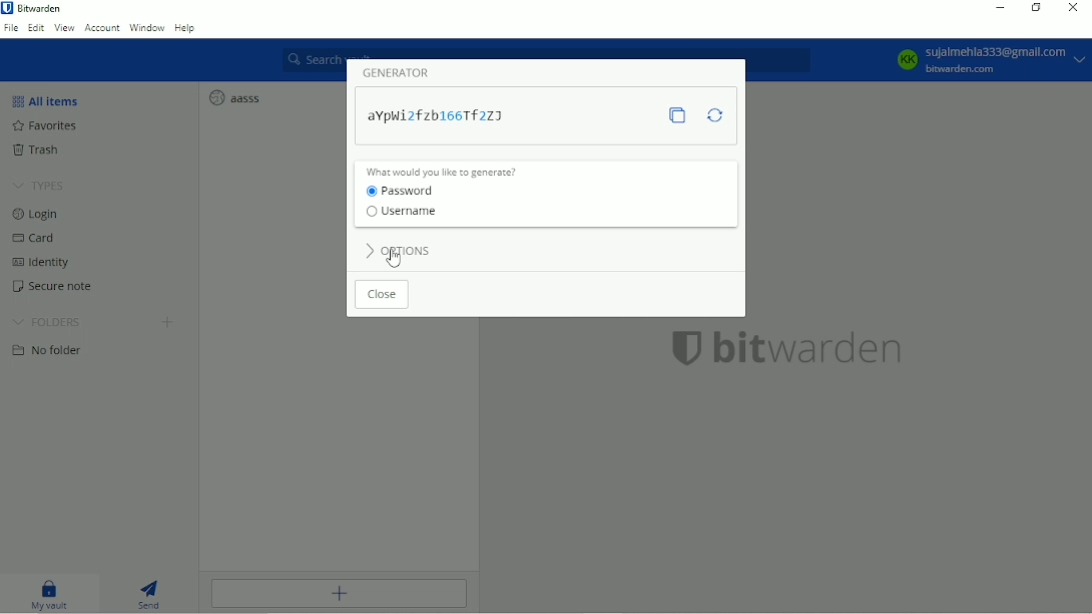  Describe the element at coordinates (50, 595) in the screenshot. I see `My vault` at that location.